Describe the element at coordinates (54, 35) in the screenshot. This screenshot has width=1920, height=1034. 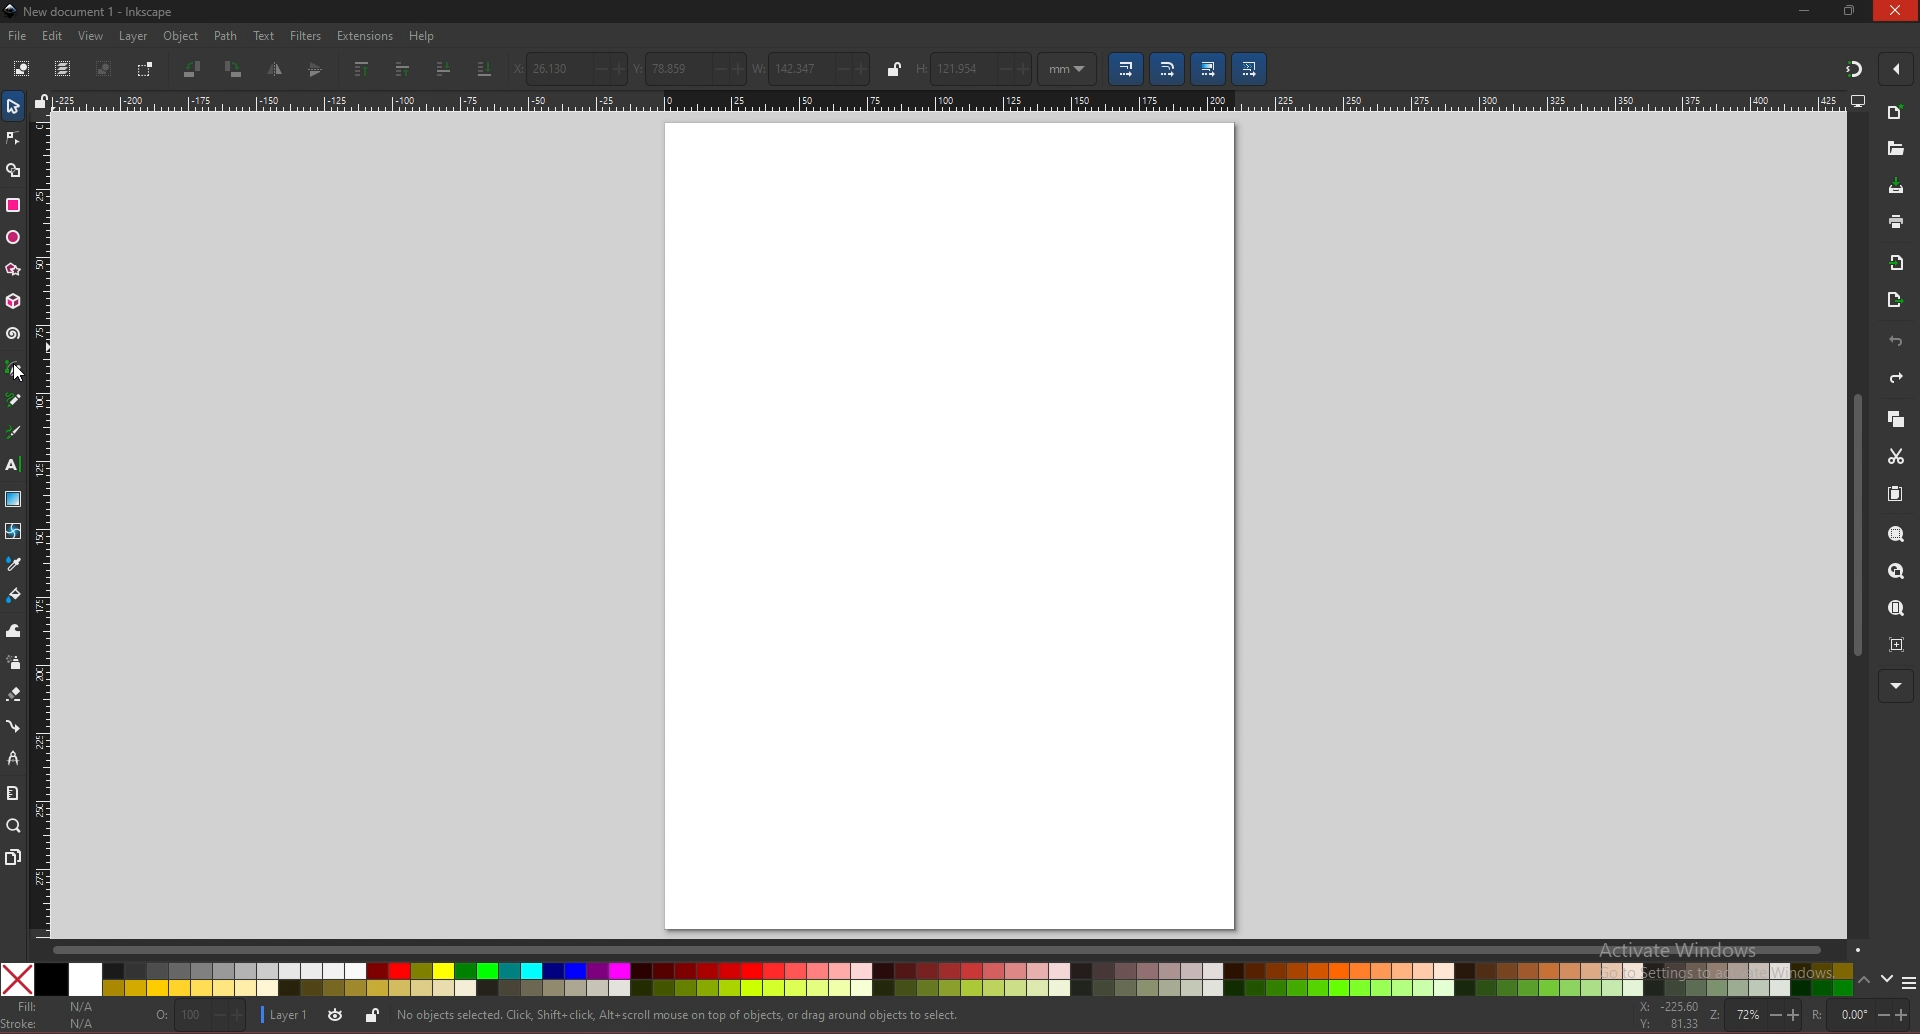
I see `edit` at that location.